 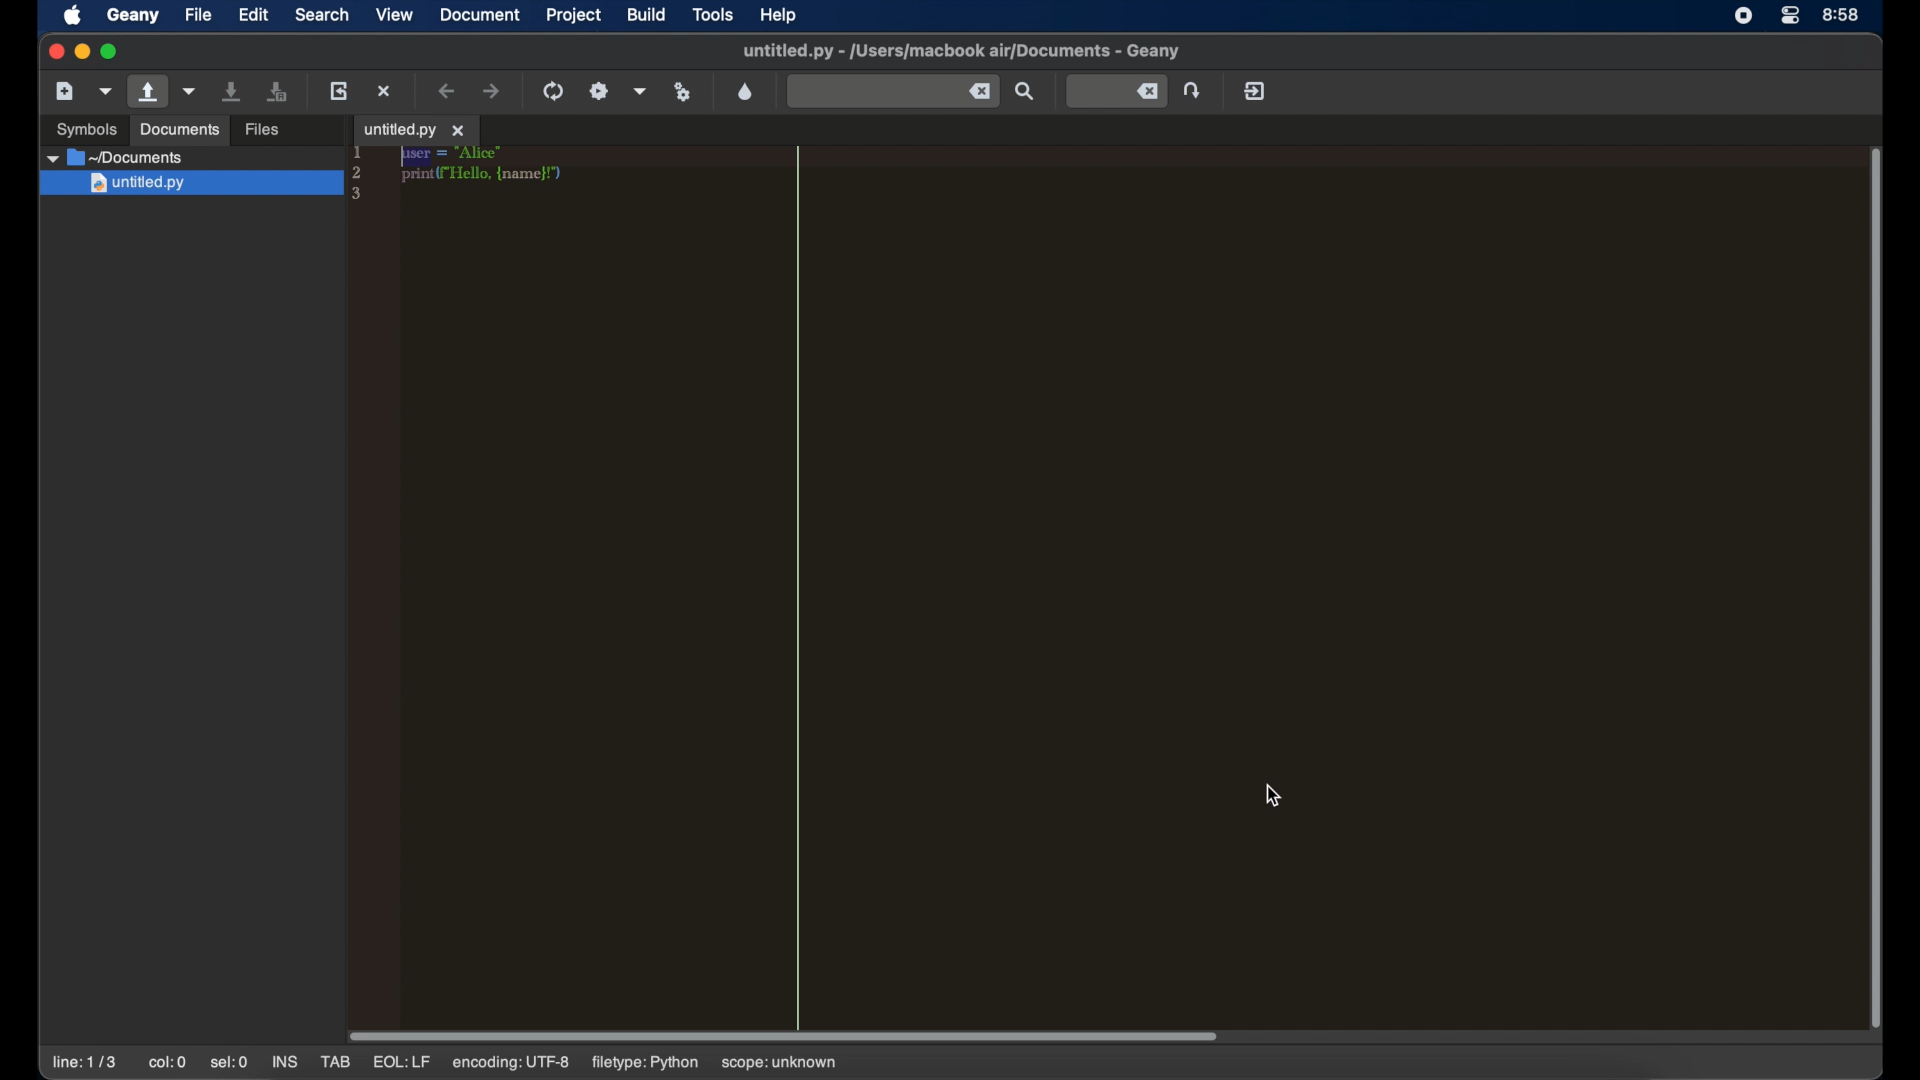 What do you see at coordinates (110, 52) in the screenshot?
I see `maximize` at bounding box center [110, 52].